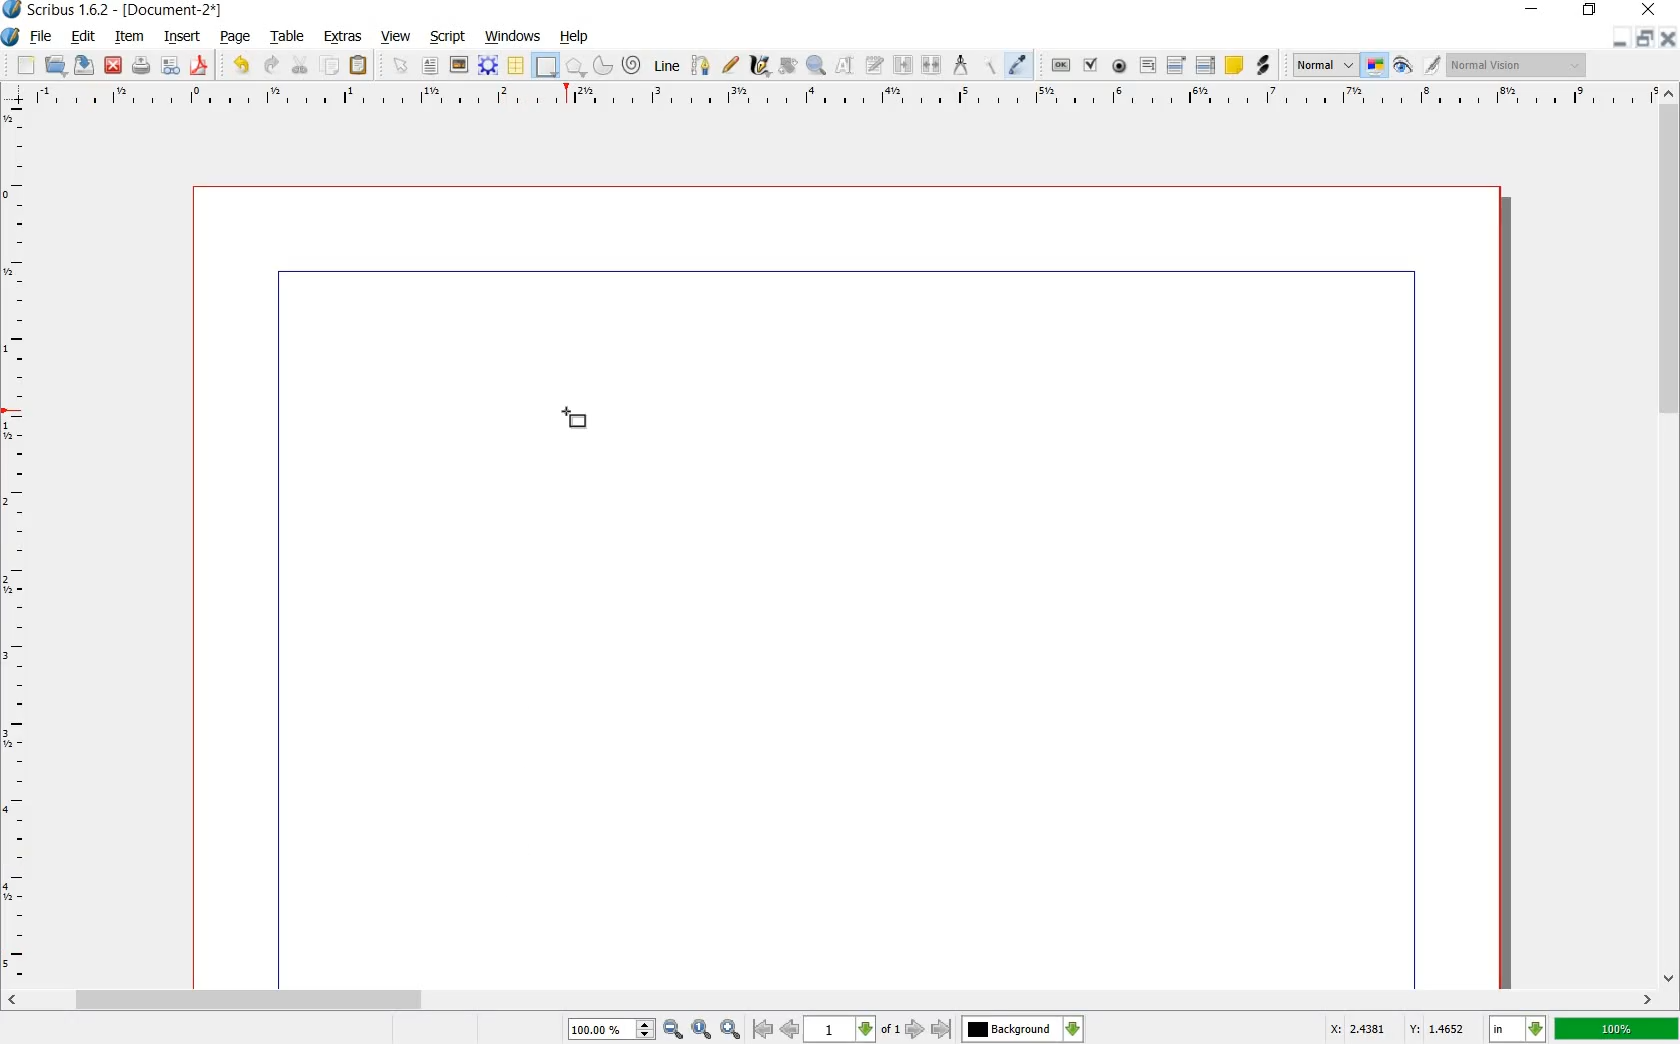  What do you see at coordinates (1404, 66) in the screenshot?
I see `PREVIEW MODE` at bounding box center [1404, 66].